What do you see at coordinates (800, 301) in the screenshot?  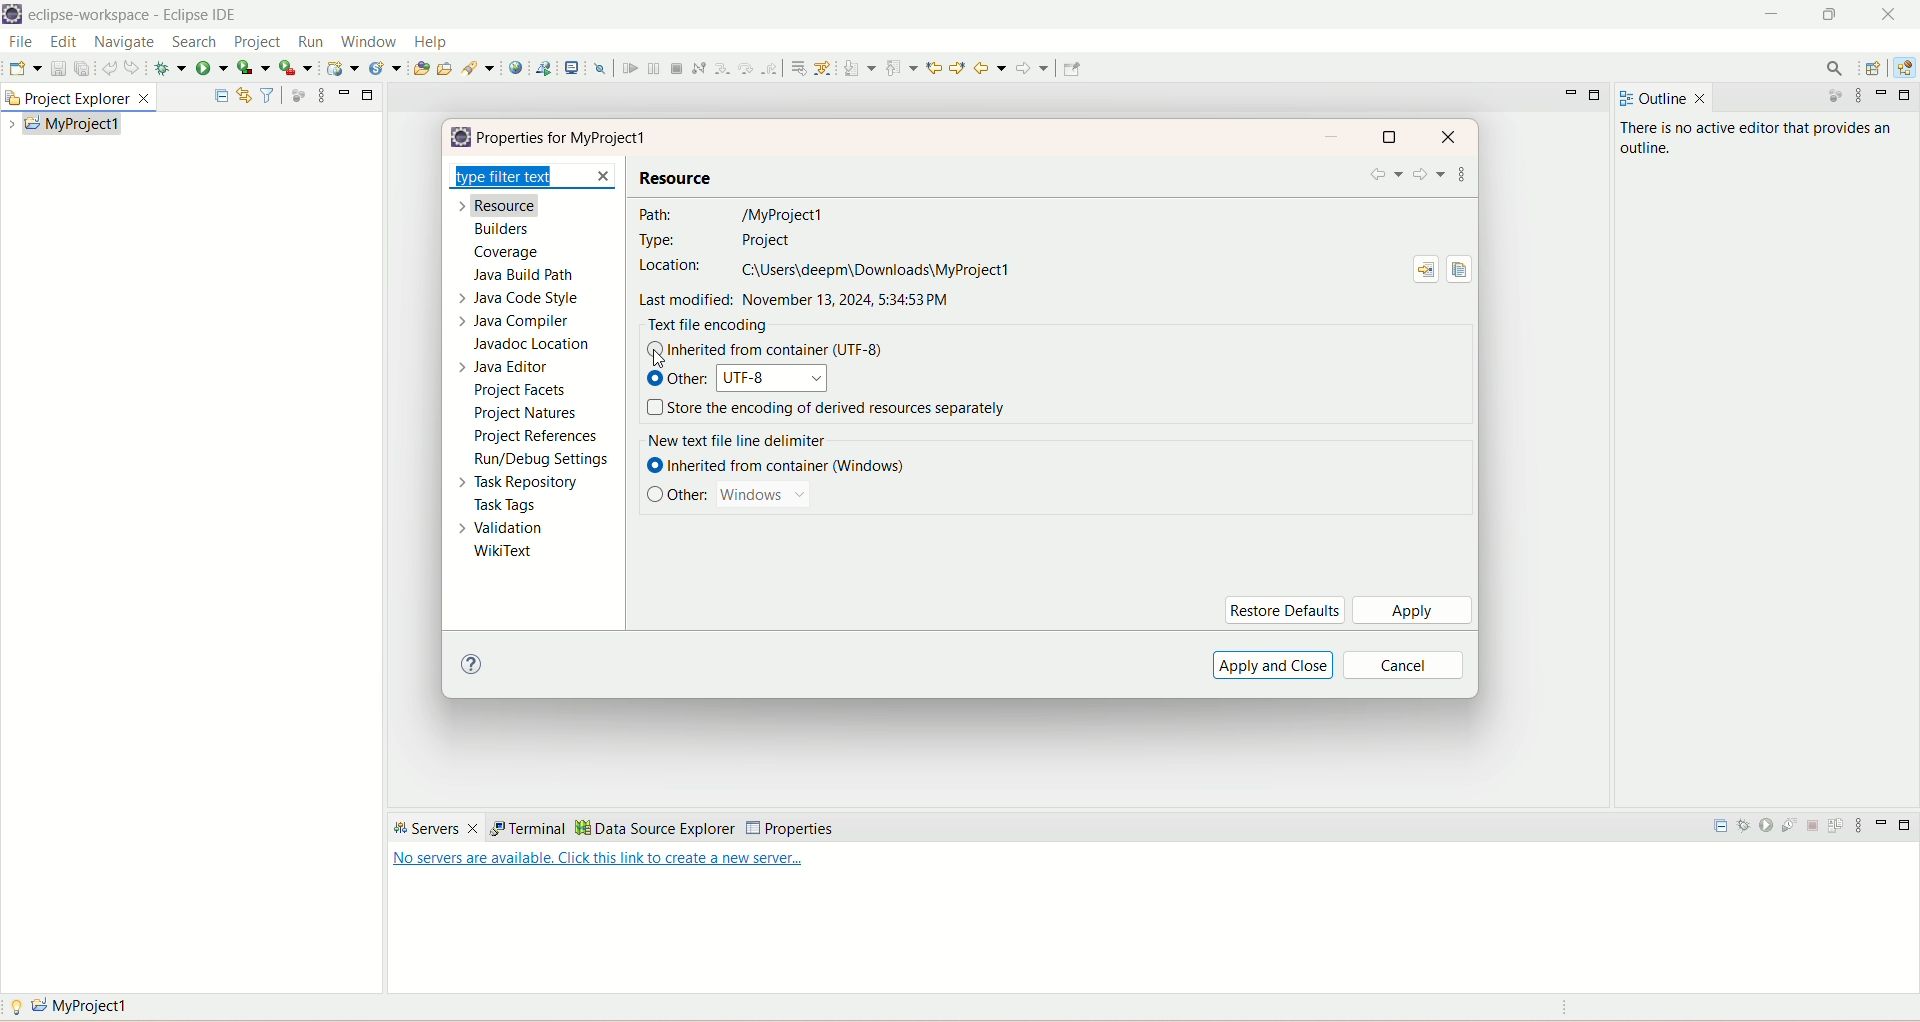 I see `last modified` at bounding box center [800, 301].